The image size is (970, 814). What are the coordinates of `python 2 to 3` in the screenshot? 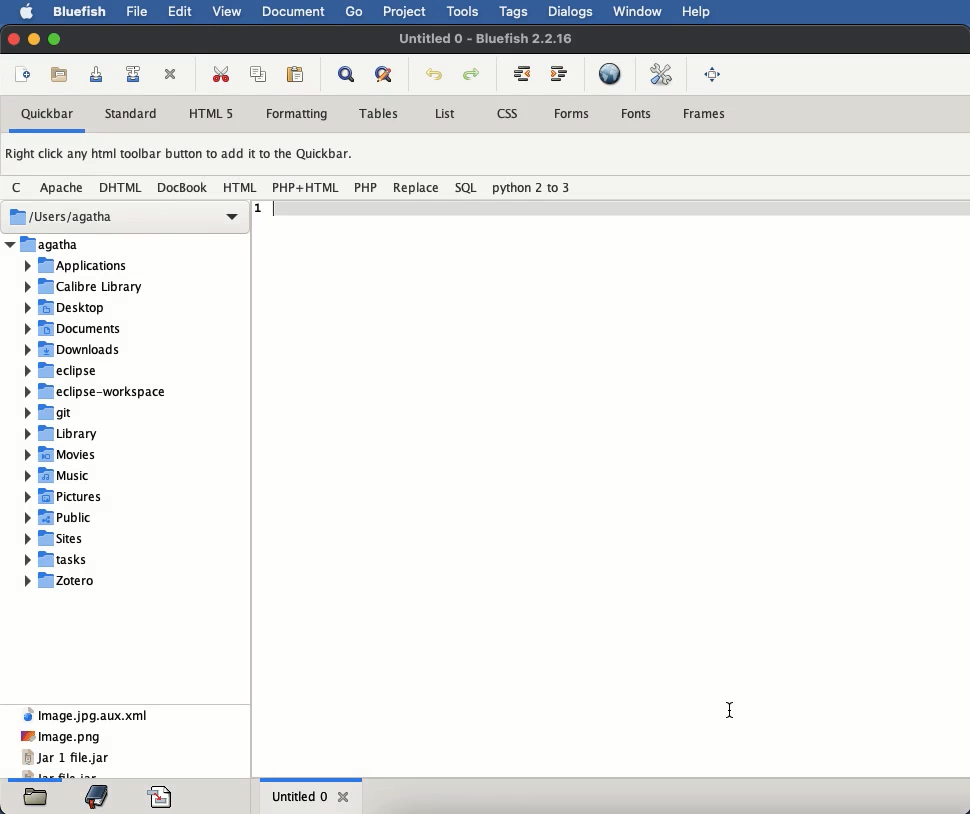 It's located at (532, 187).